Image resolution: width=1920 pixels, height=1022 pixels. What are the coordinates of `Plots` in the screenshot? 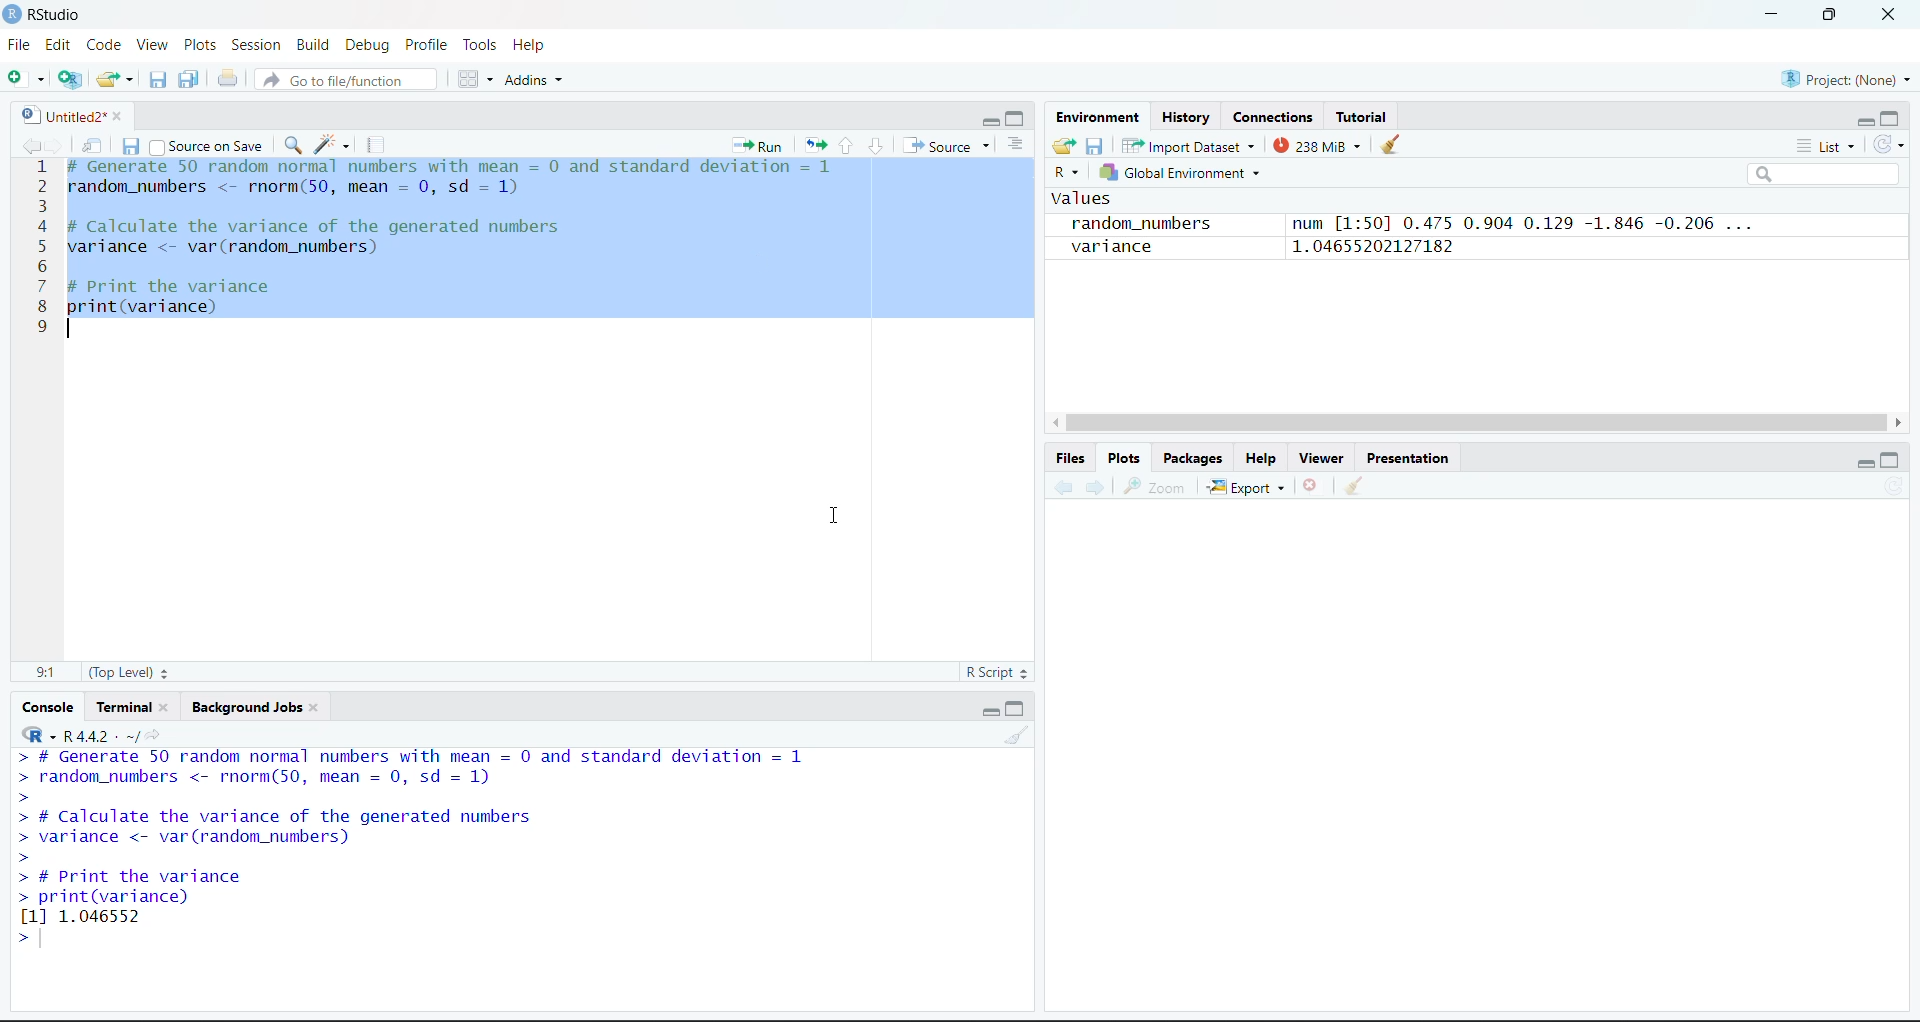 It's located at (200, 45).